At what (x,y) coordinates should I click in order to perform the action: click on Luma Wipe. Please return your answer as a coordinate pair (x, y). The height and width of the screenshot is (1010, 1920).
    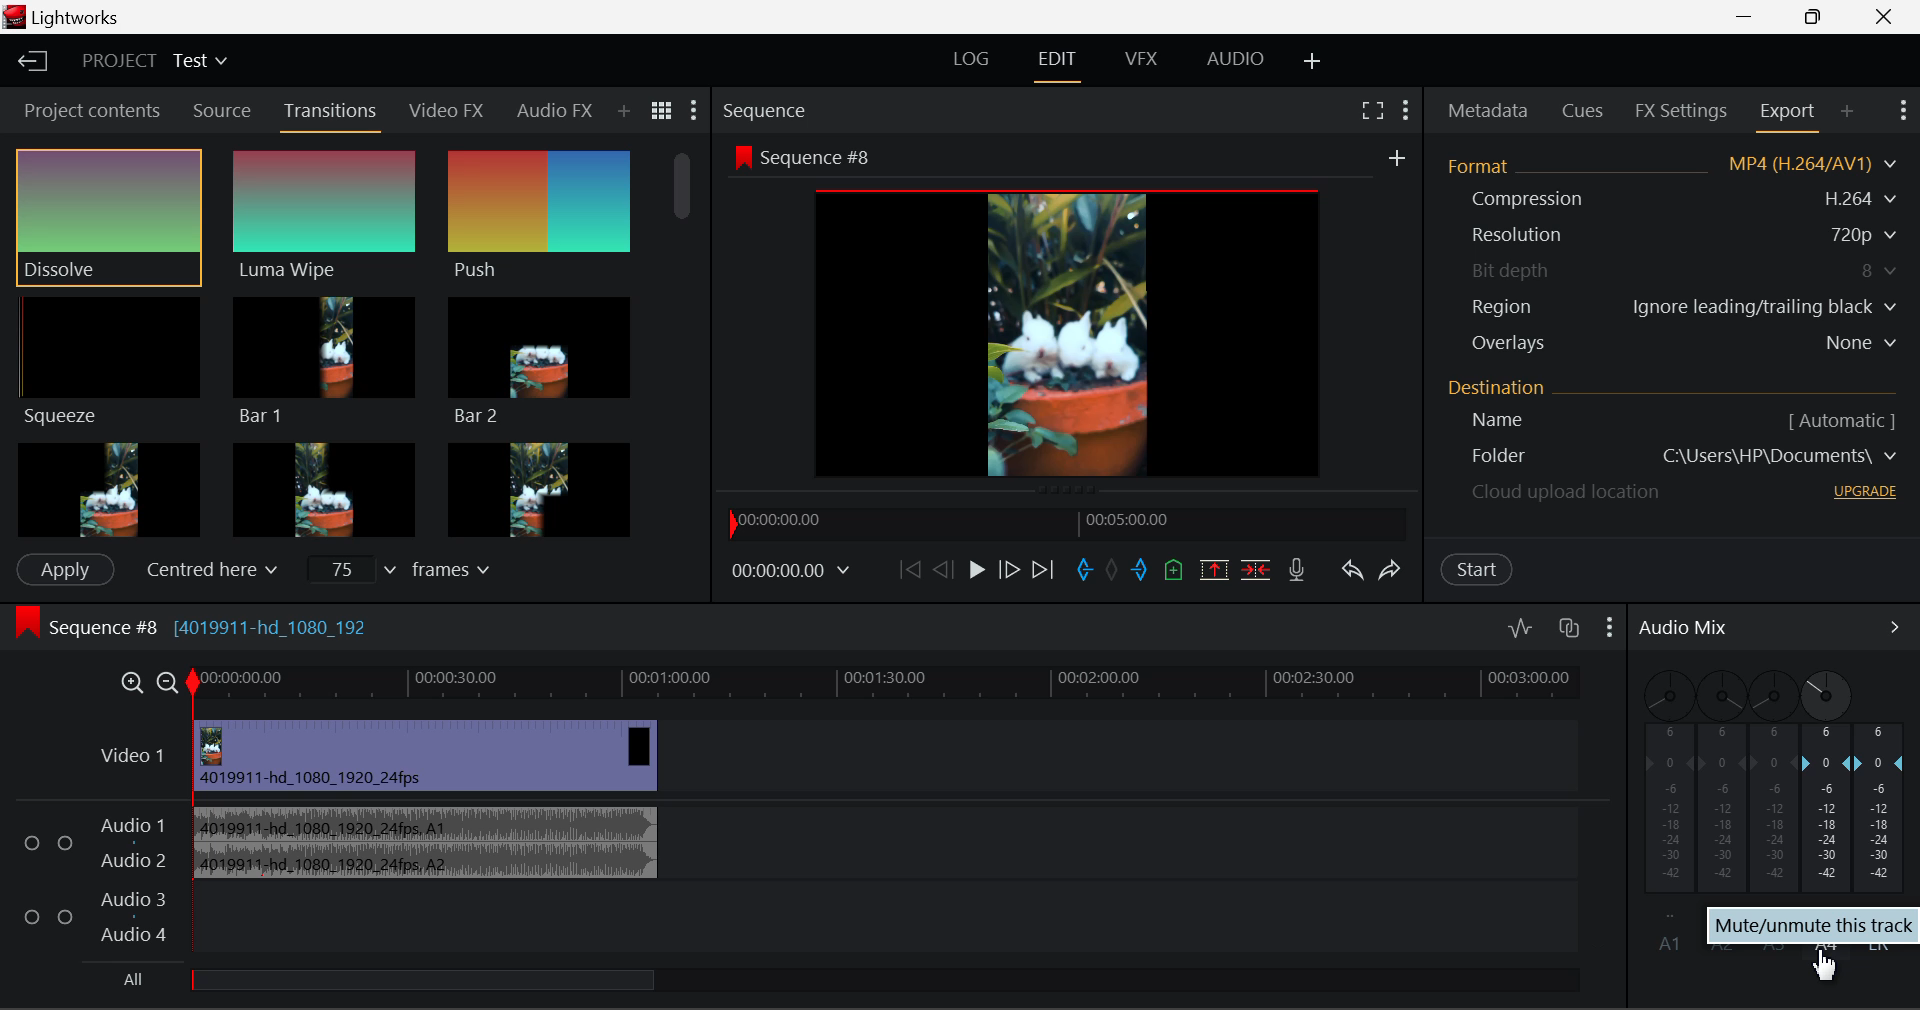
    Looking at the image, I should click on (325, 215).